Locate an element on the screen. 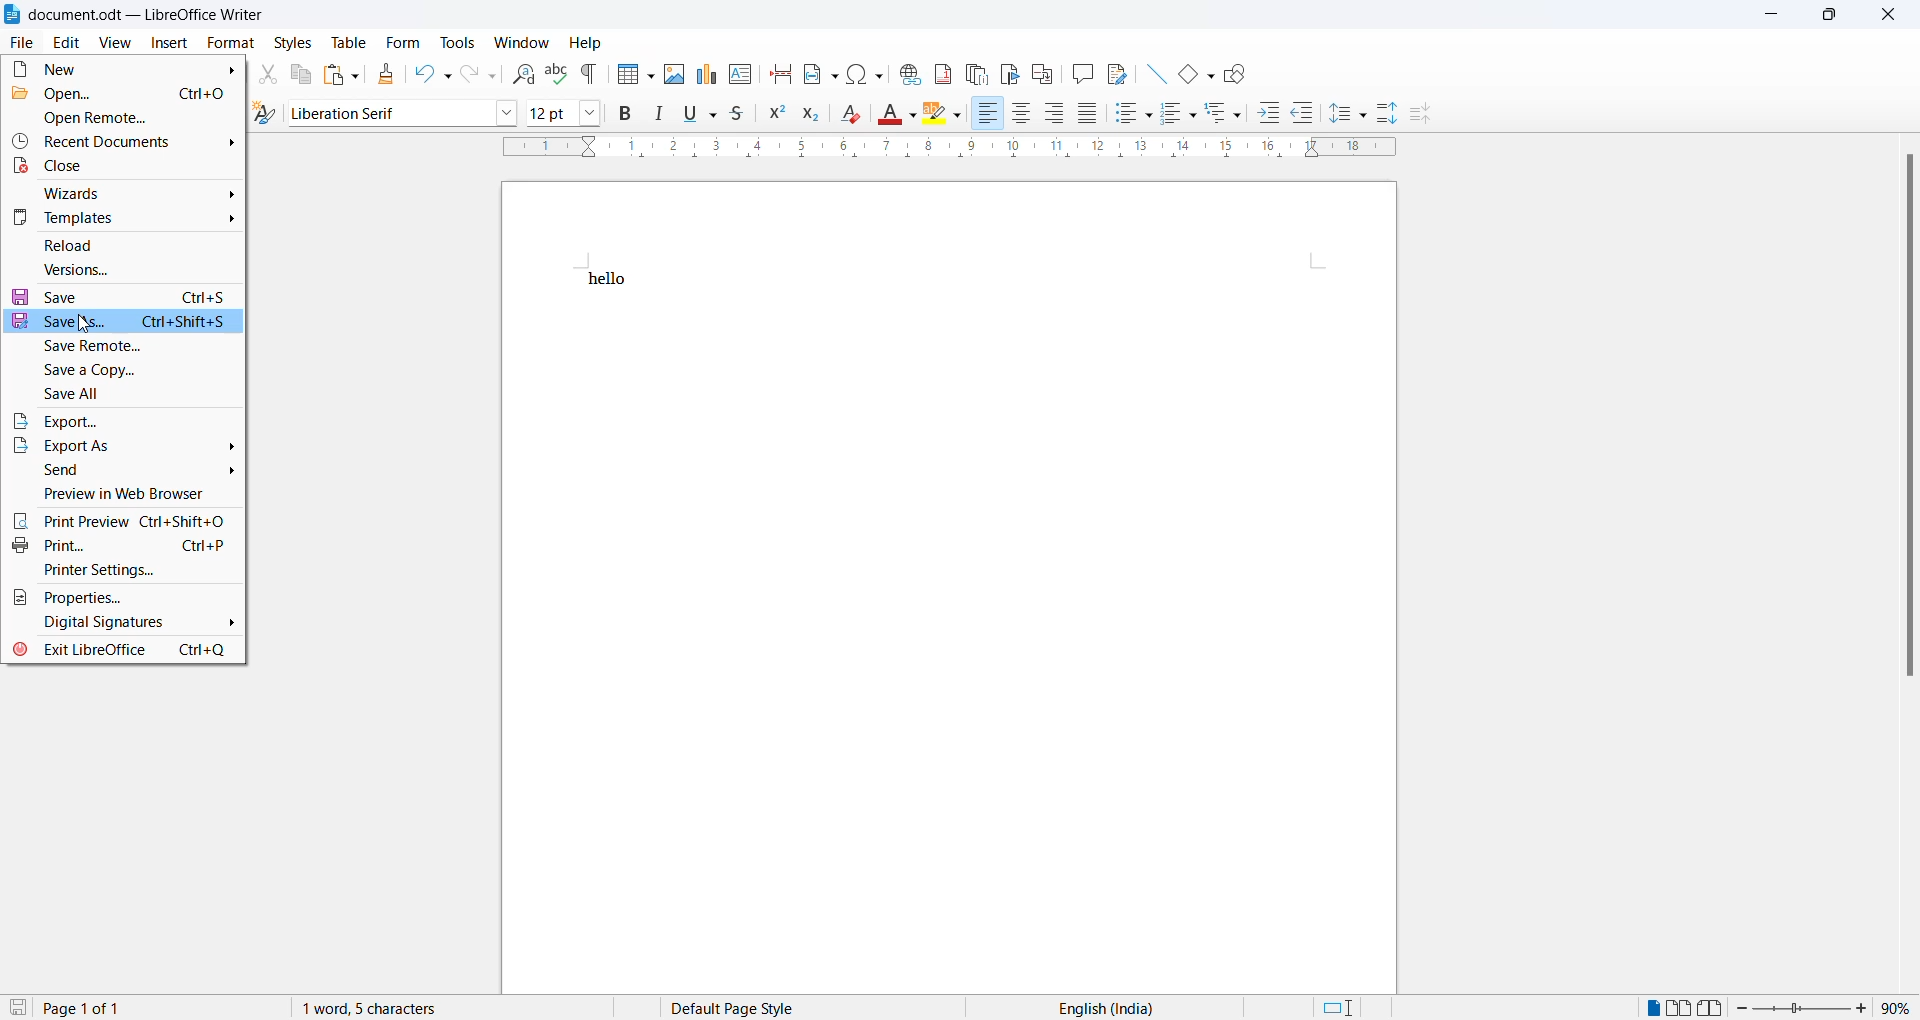  Paste options is located at coordinates (341, 75).